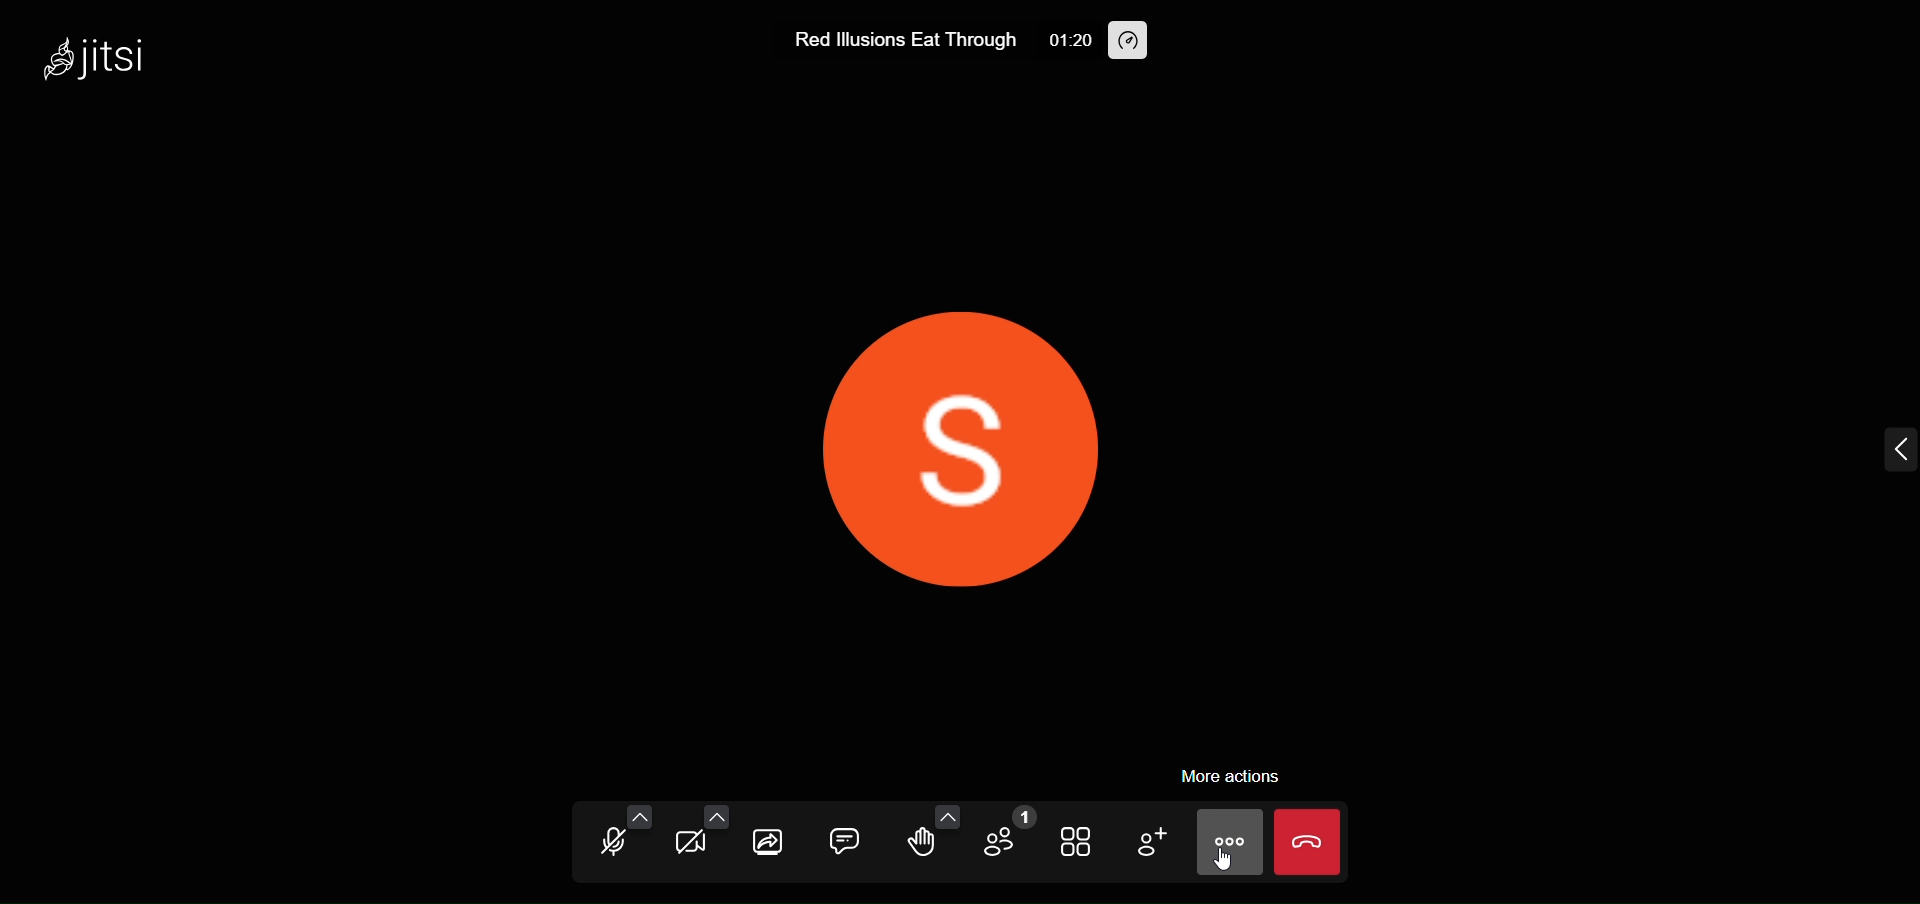 Image resolution: width=1920 pixels, height=904 pixels. Describe the element at coordinates (1000, 837) in the screenshot. I see `participants` at that location.